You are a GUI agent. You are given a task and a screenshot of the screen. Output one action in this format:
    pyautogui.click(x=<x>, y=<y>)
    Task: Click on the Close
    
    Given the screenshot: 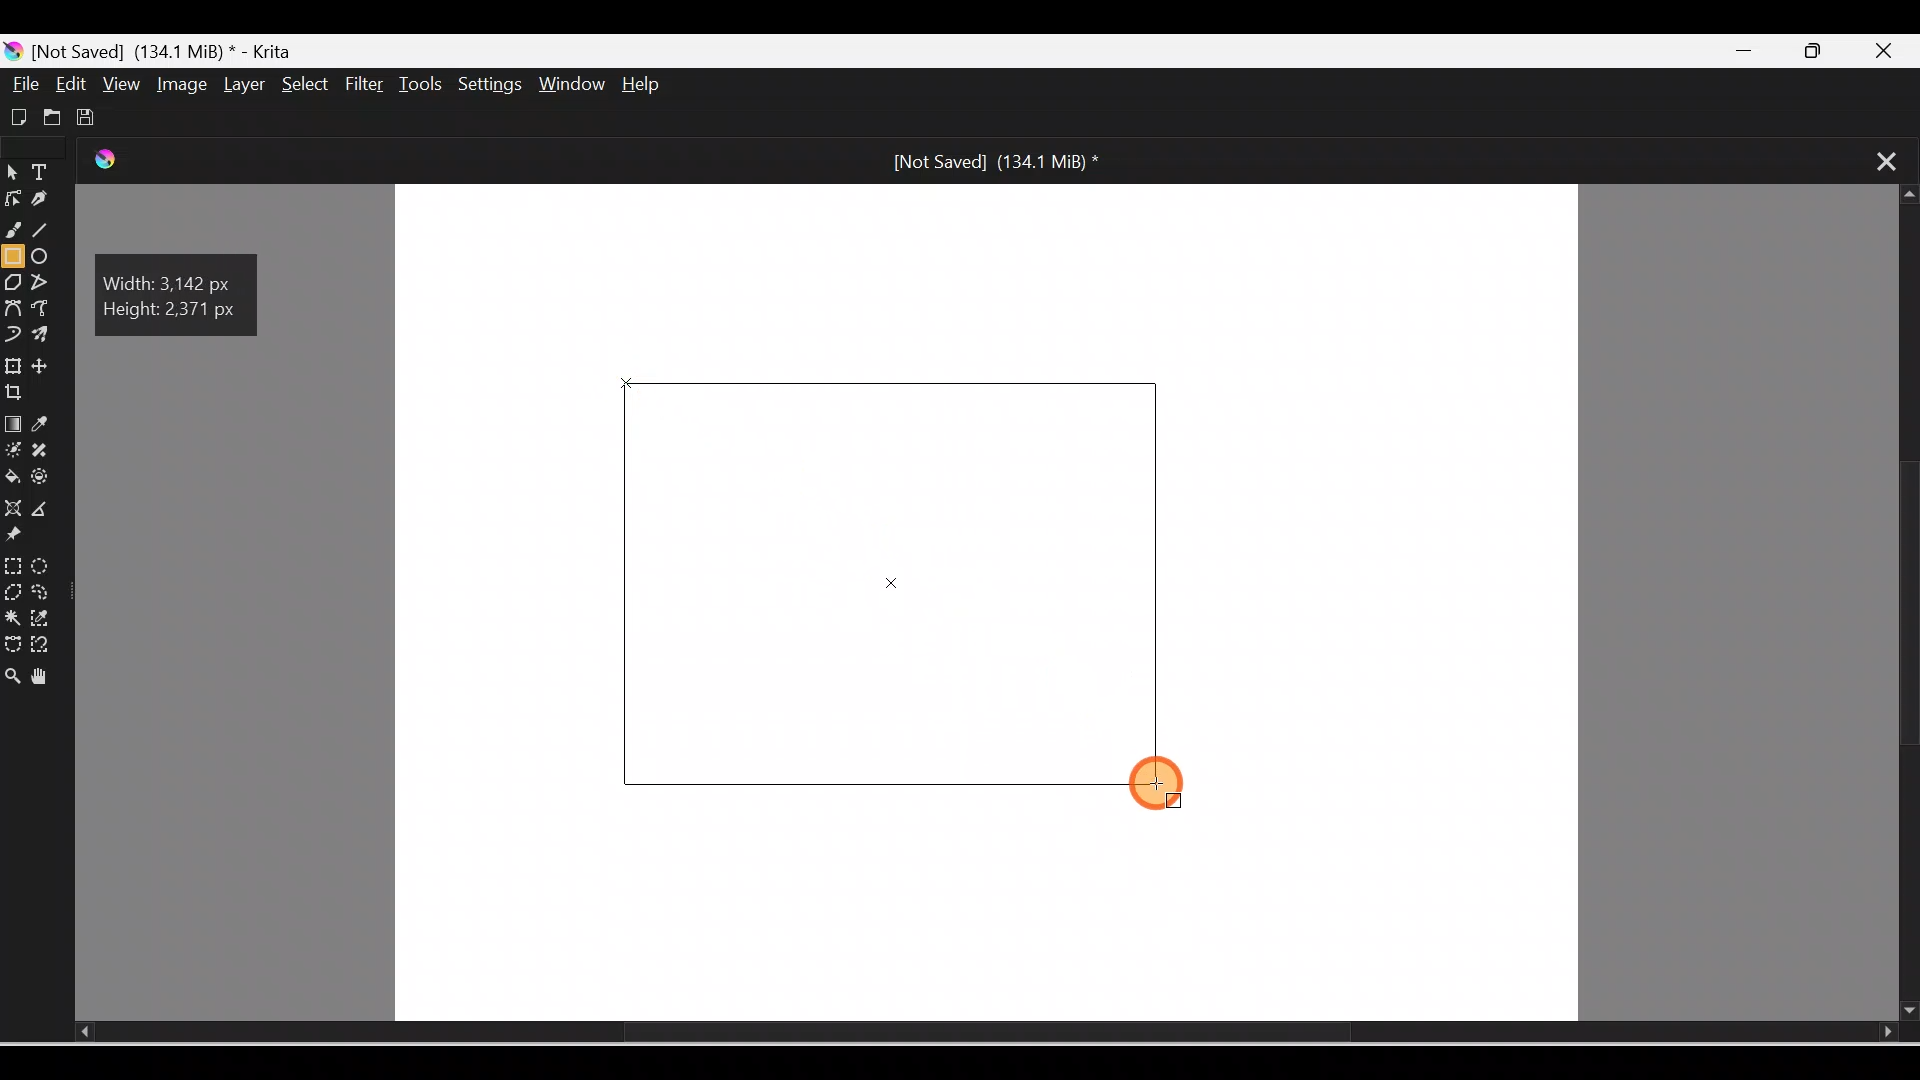 What is the action you would take?
    pyautogui.click(x=1894, y=48)
    